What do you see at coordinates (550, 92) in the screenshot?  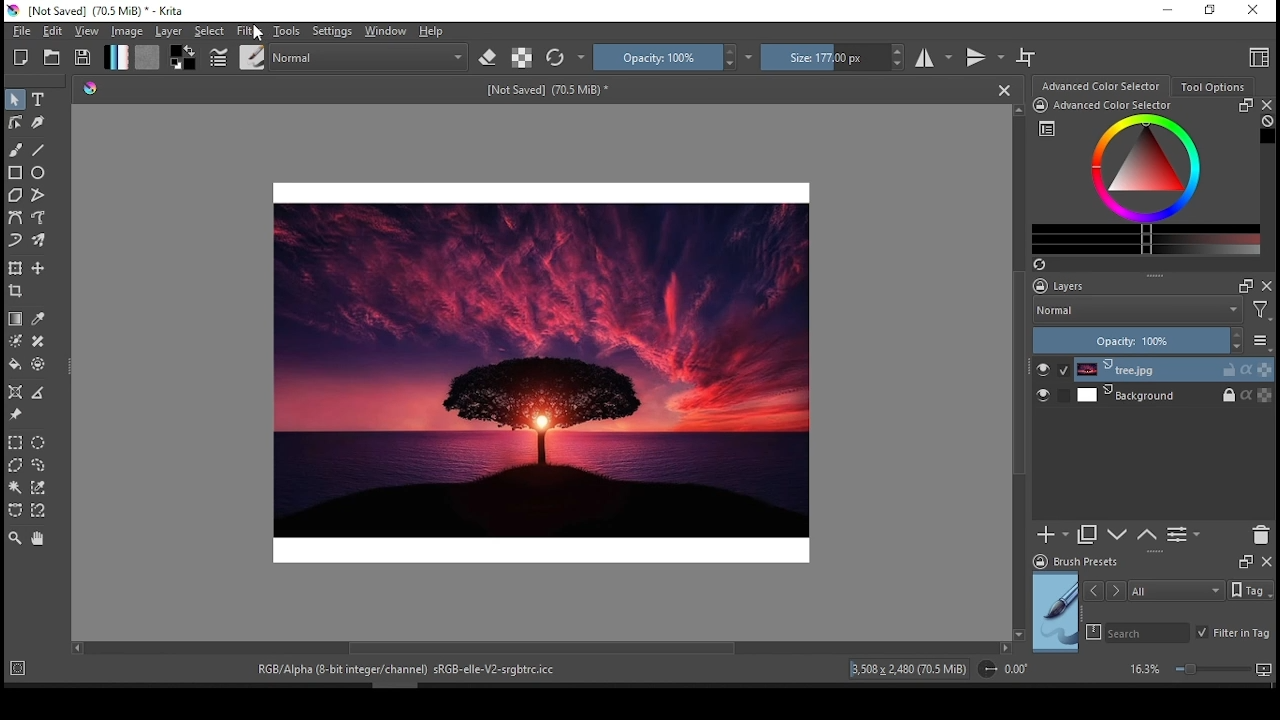 I see `text` at bounding box center [550, 92].